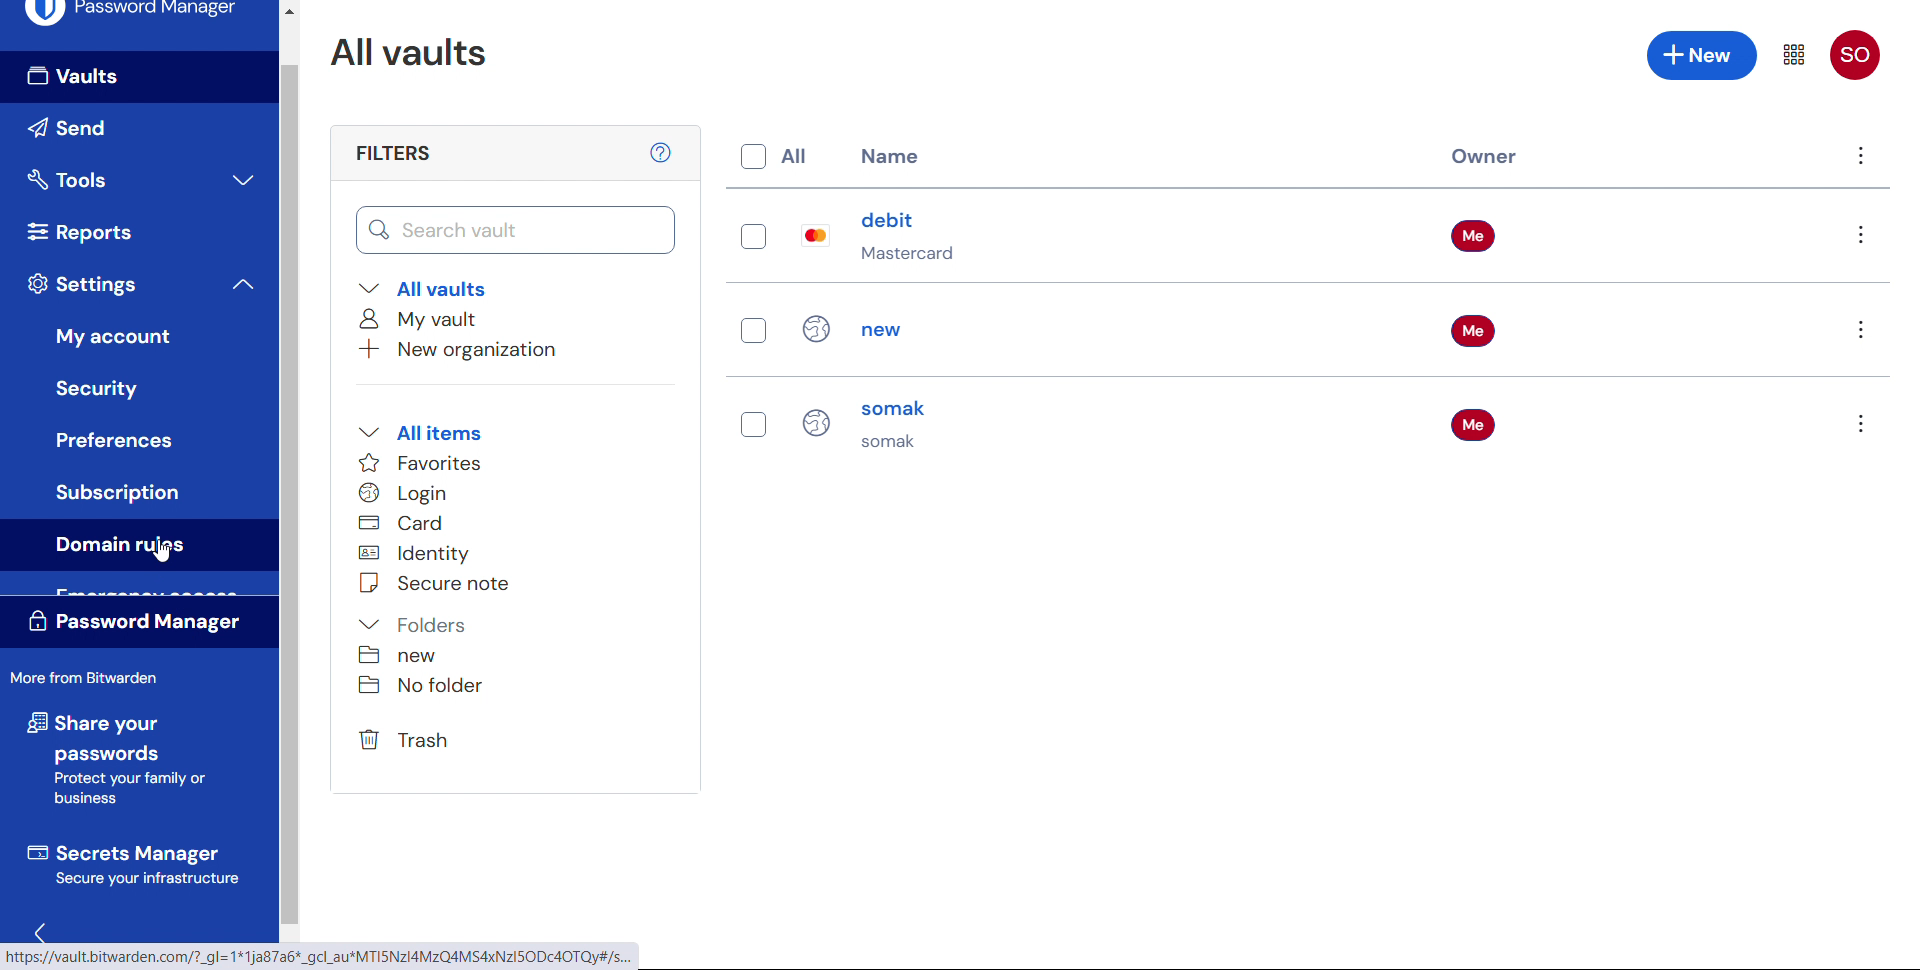 The height and width of the screenshot is (970, 1920). What do you see at coordinates (419, 432) in the screenshot?
I see `All items ` at bounding box center [419, 432].